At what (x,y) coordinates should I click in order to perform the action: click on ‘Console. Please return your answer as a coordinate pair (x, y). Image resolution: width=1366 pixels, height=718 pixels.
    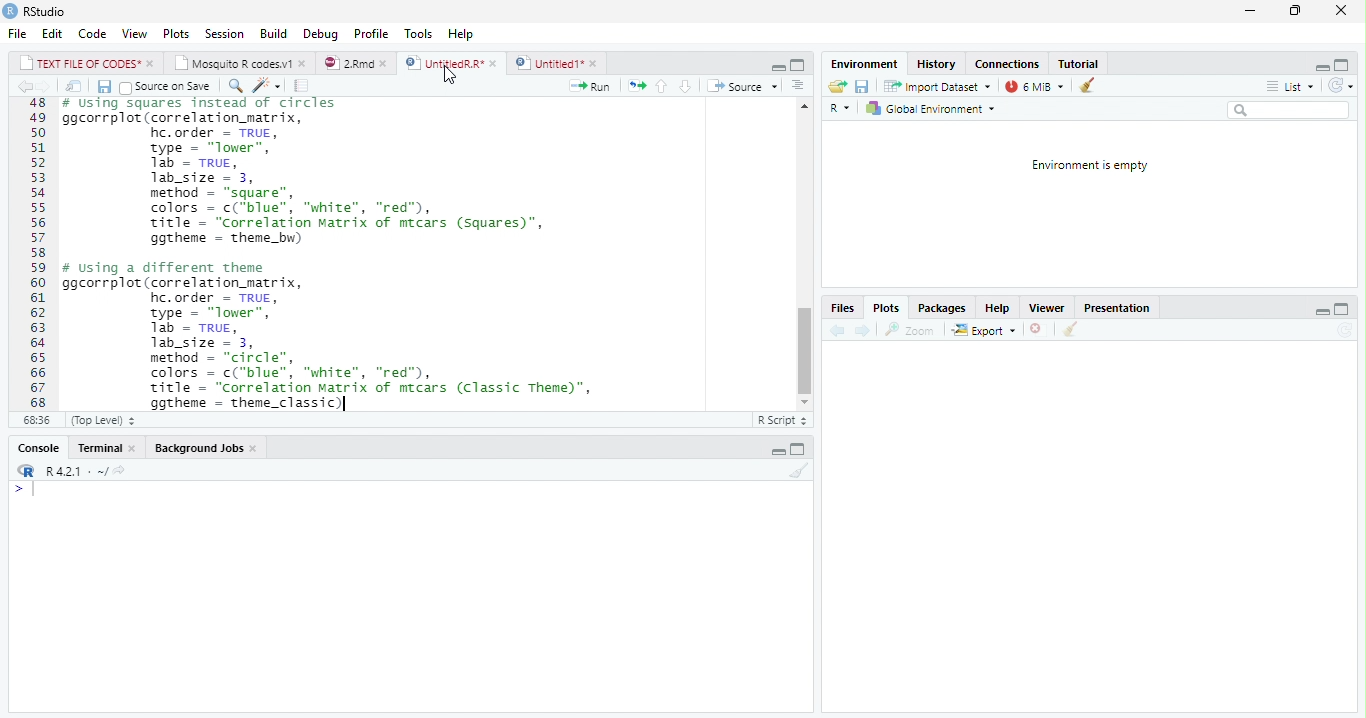
    Looking at the image, I should click on (33, 450).